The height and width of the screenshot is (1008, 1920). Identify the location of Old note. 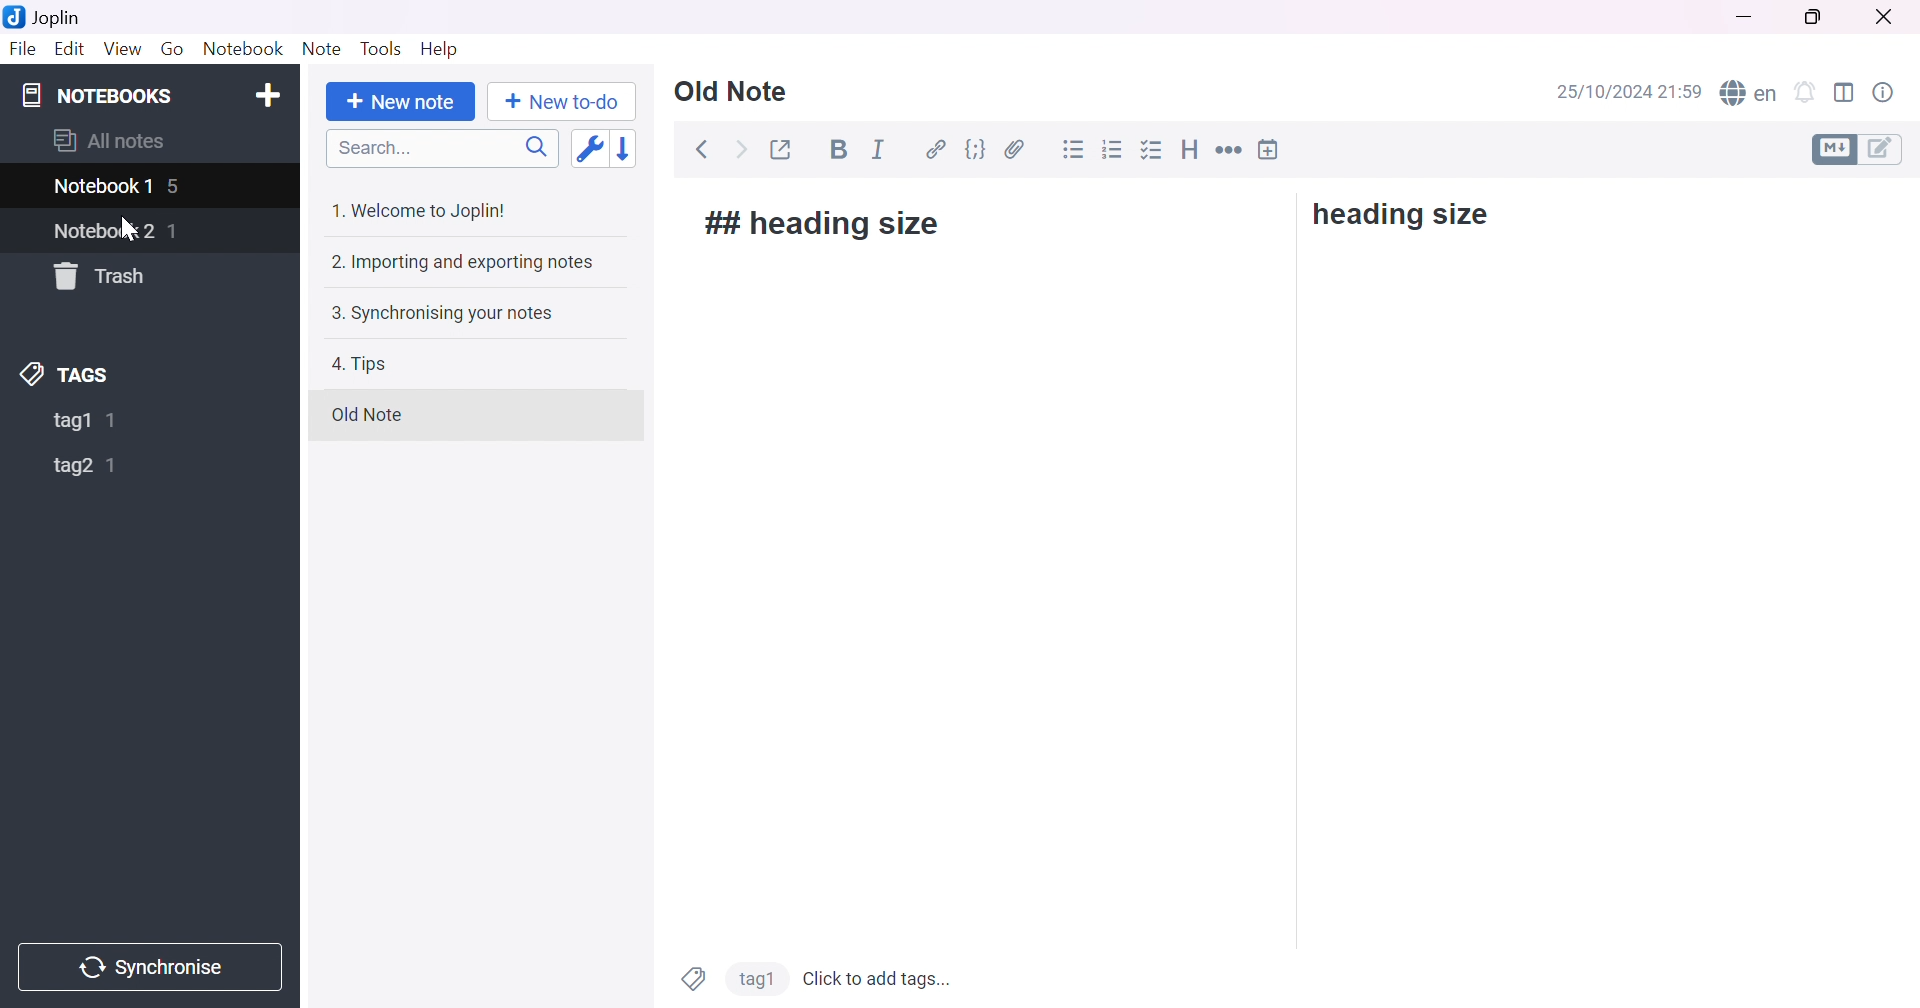
(365, 414).